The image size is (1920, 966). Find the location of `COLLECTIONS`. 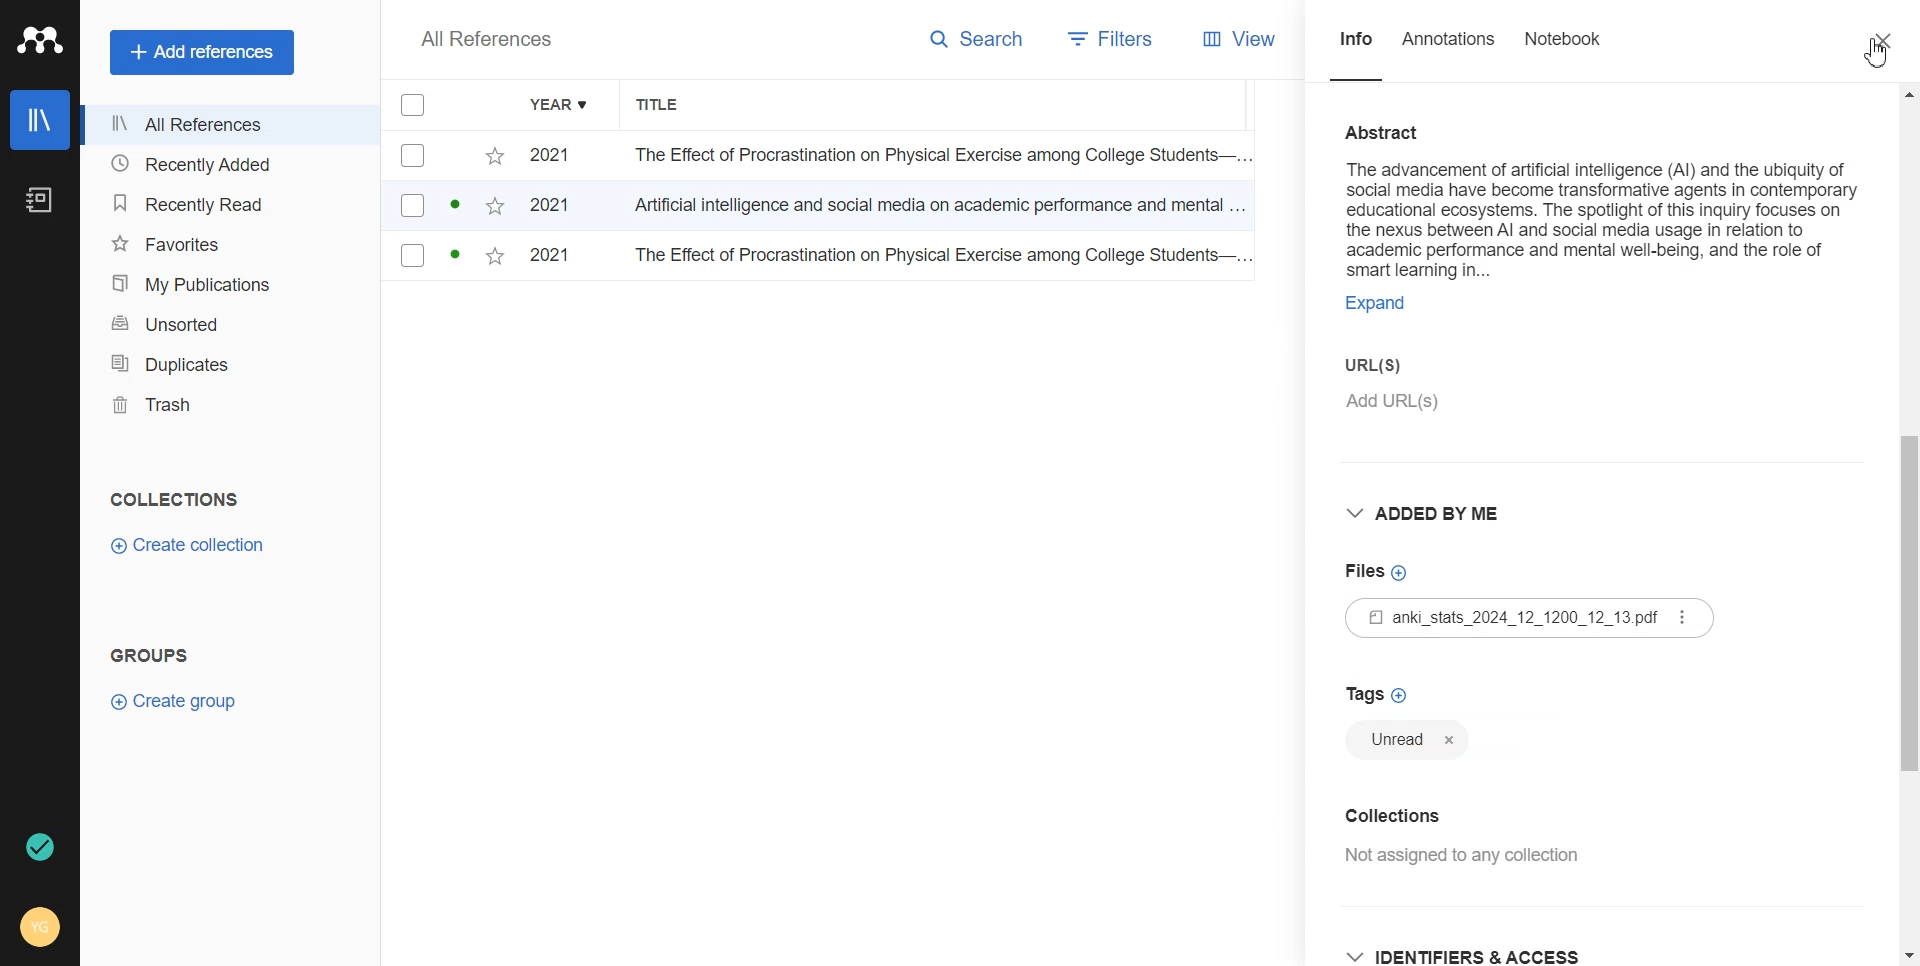

COLLECTIONS is located at coordinates (179, 499).